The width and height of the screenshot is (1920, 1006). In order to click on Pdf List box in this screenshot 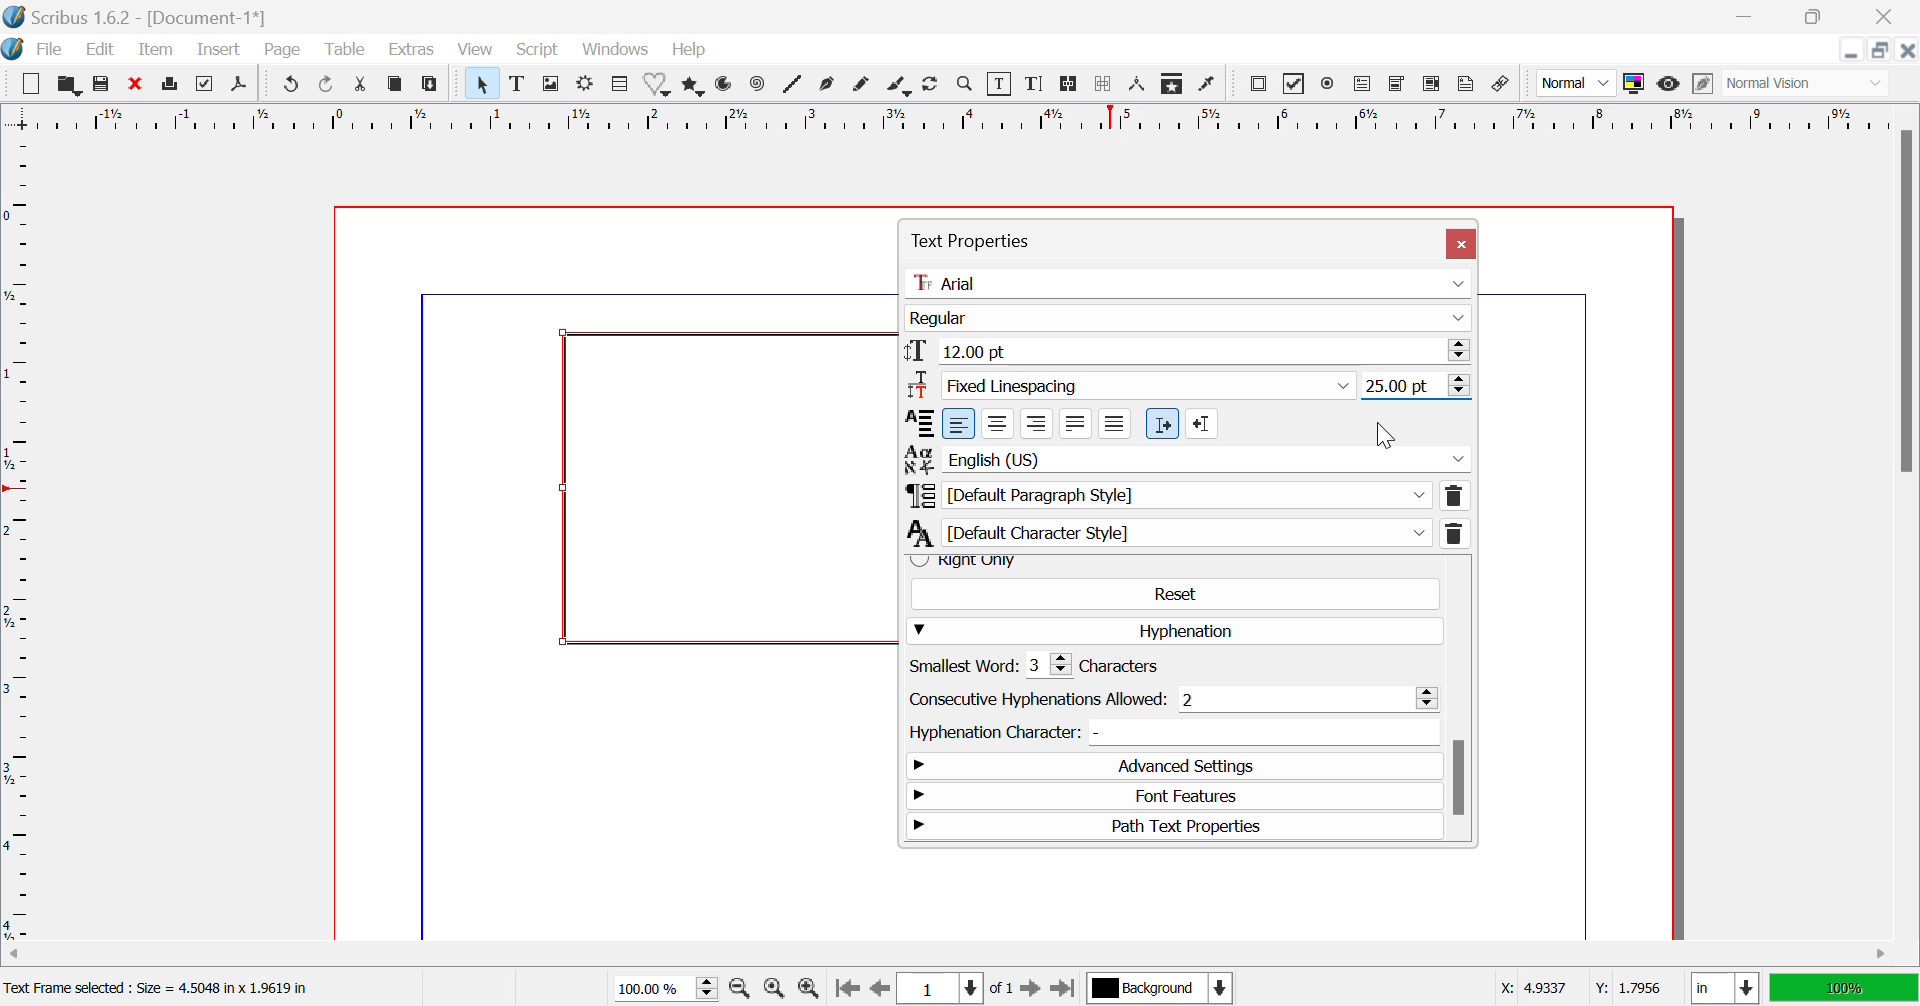, I will do `click(1429, 85)`.